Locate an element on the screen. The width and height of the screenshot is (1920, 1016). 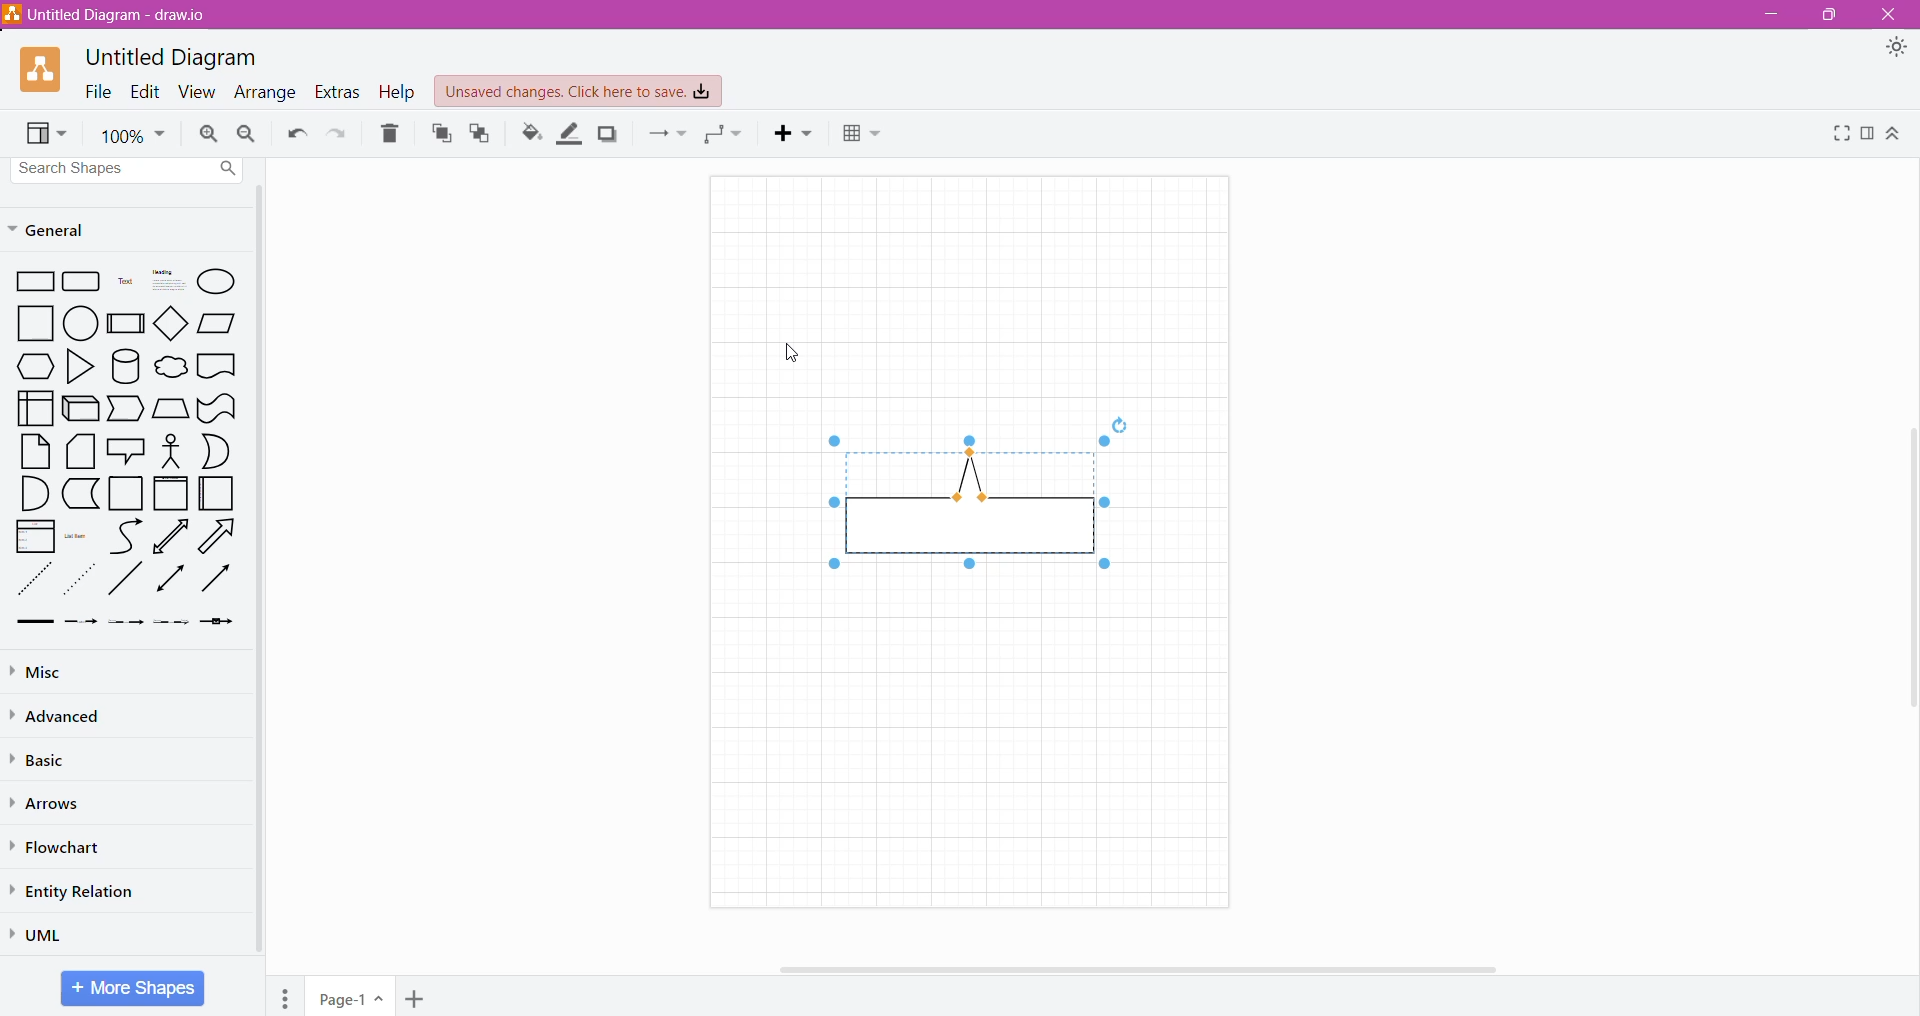
Appearance is located at coordinates (1896, 49).